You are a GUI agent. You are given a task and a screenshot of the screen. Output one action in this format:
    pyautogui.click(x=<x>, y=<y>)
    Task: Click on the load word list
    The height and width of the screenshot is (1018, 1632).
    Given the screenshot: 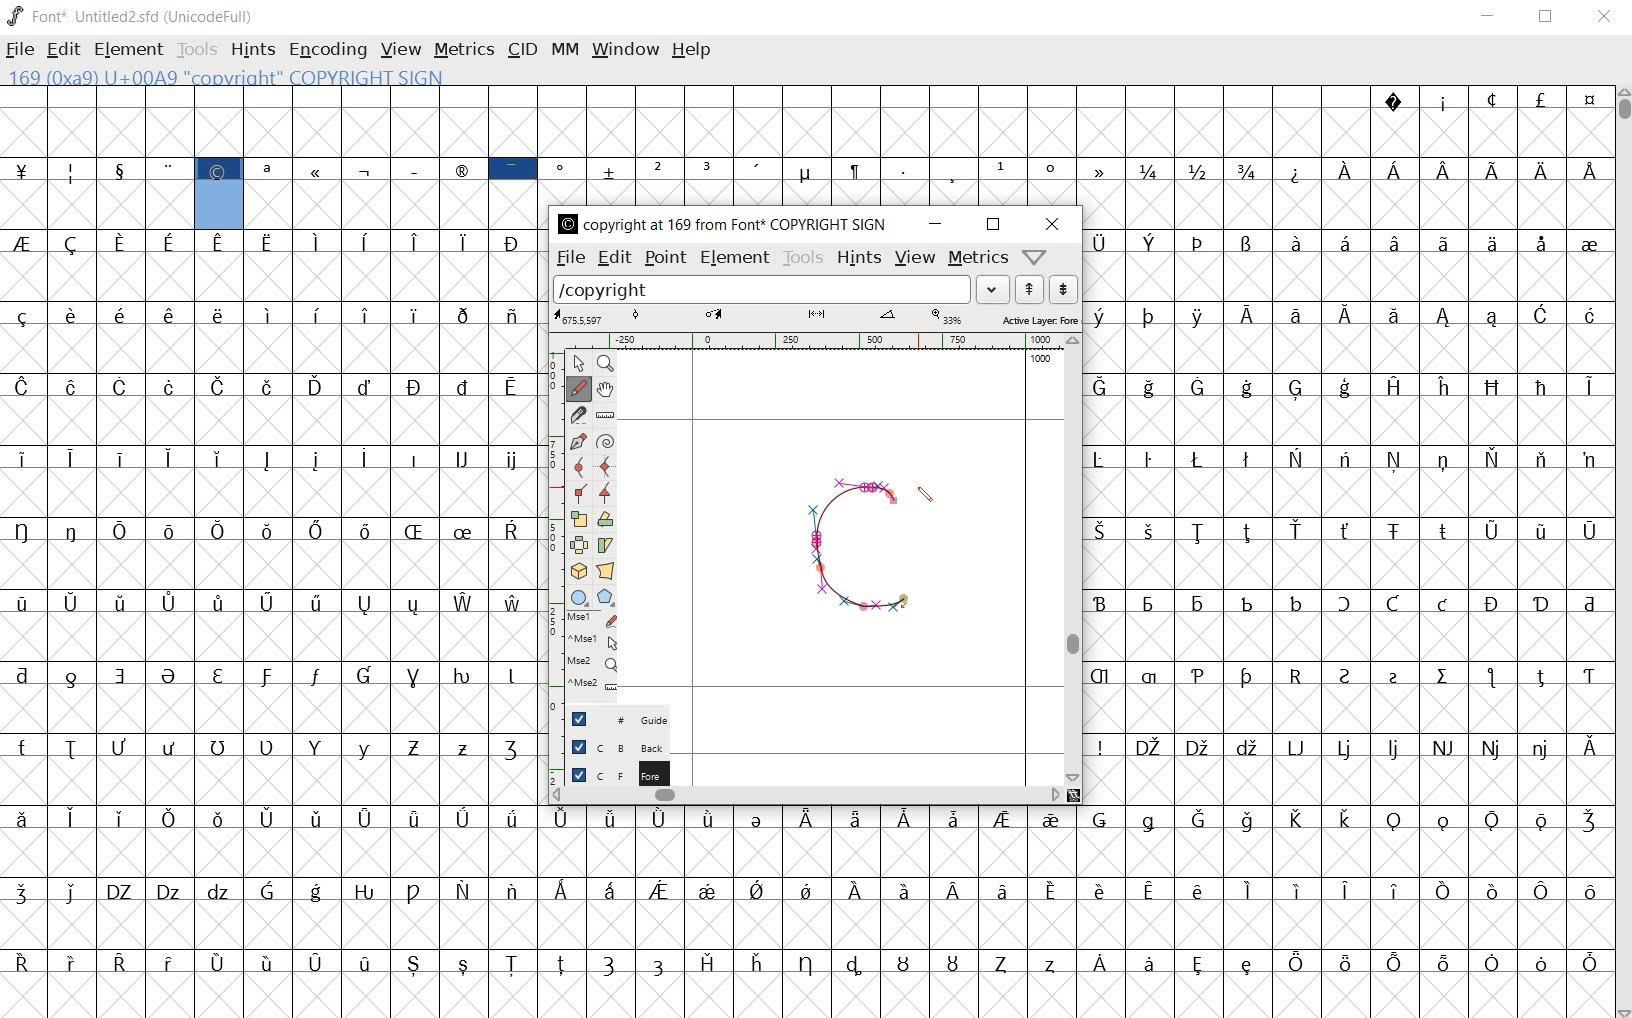 What is the action you would take?
    pyautogui.click(x=780, y=289)
    